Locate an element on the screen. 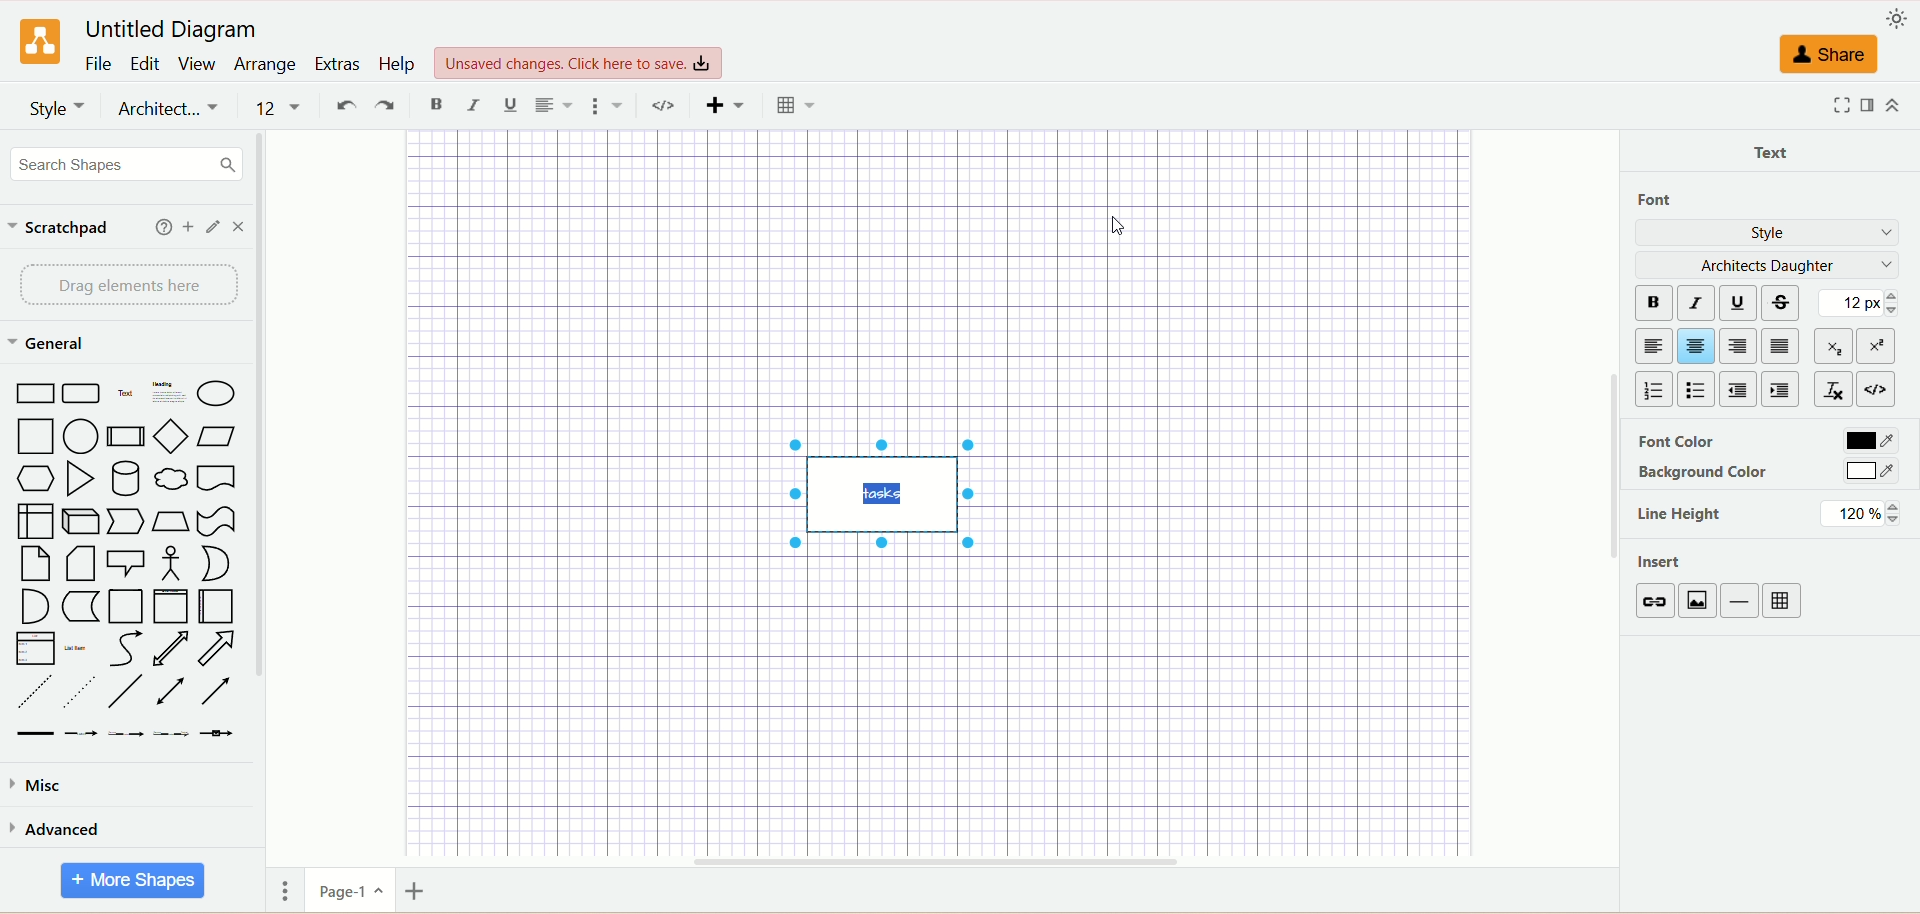  Hexagon is located at coordinates (36, 480).